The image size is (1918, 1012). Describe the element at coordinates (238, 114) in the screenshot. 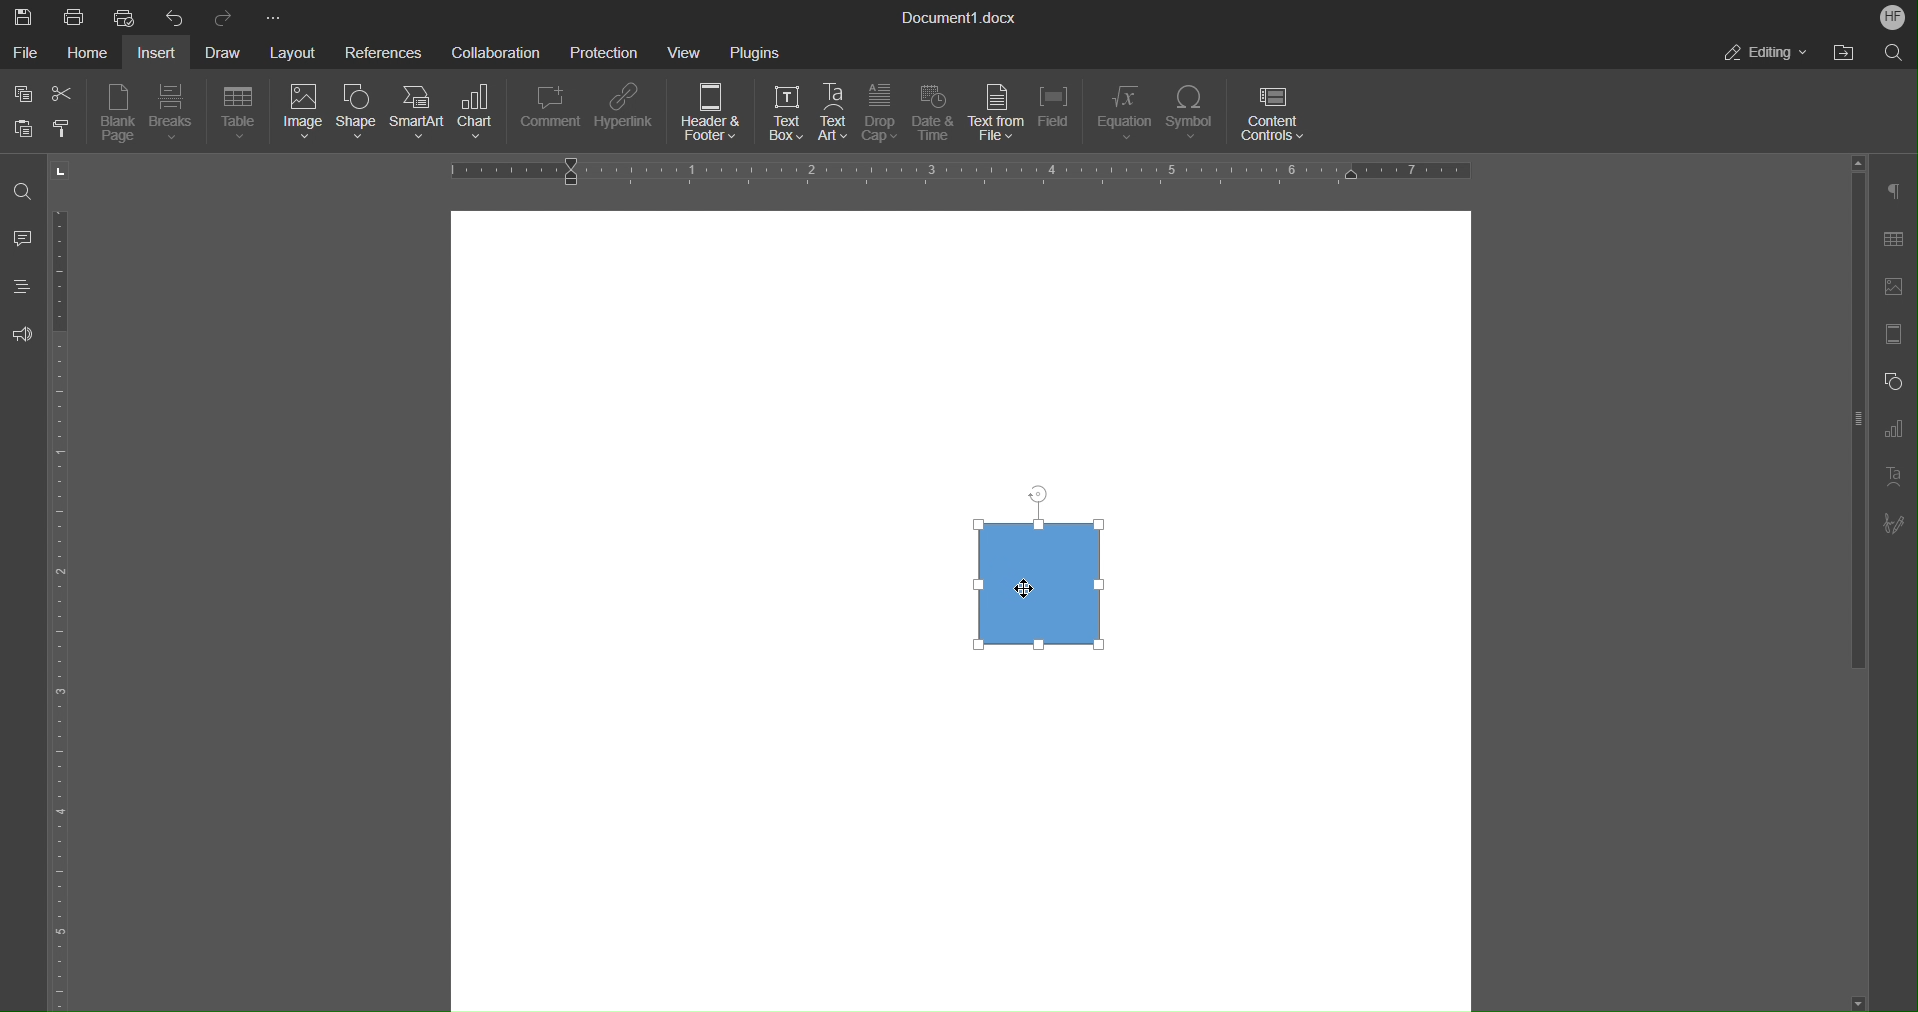

I see `Table` at that location.